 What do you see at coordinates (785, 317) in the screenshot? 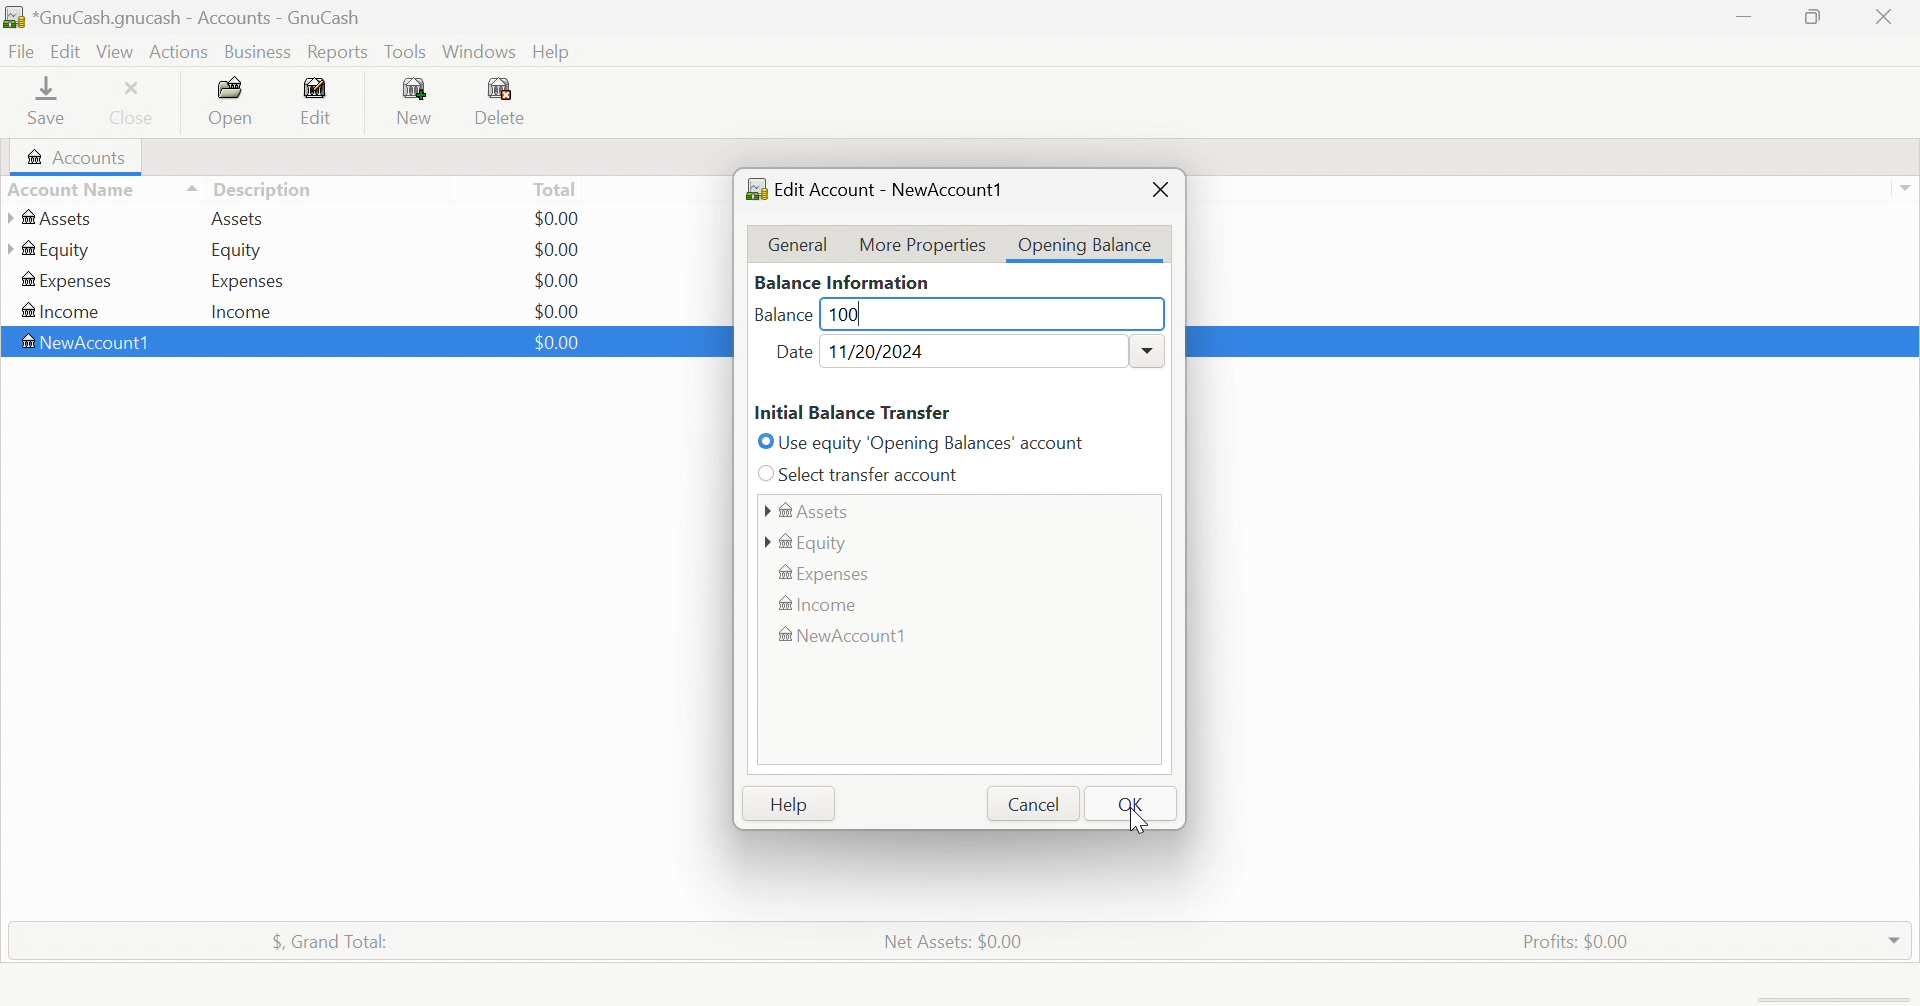
I see `Balance` at bounding box center [785, 317].